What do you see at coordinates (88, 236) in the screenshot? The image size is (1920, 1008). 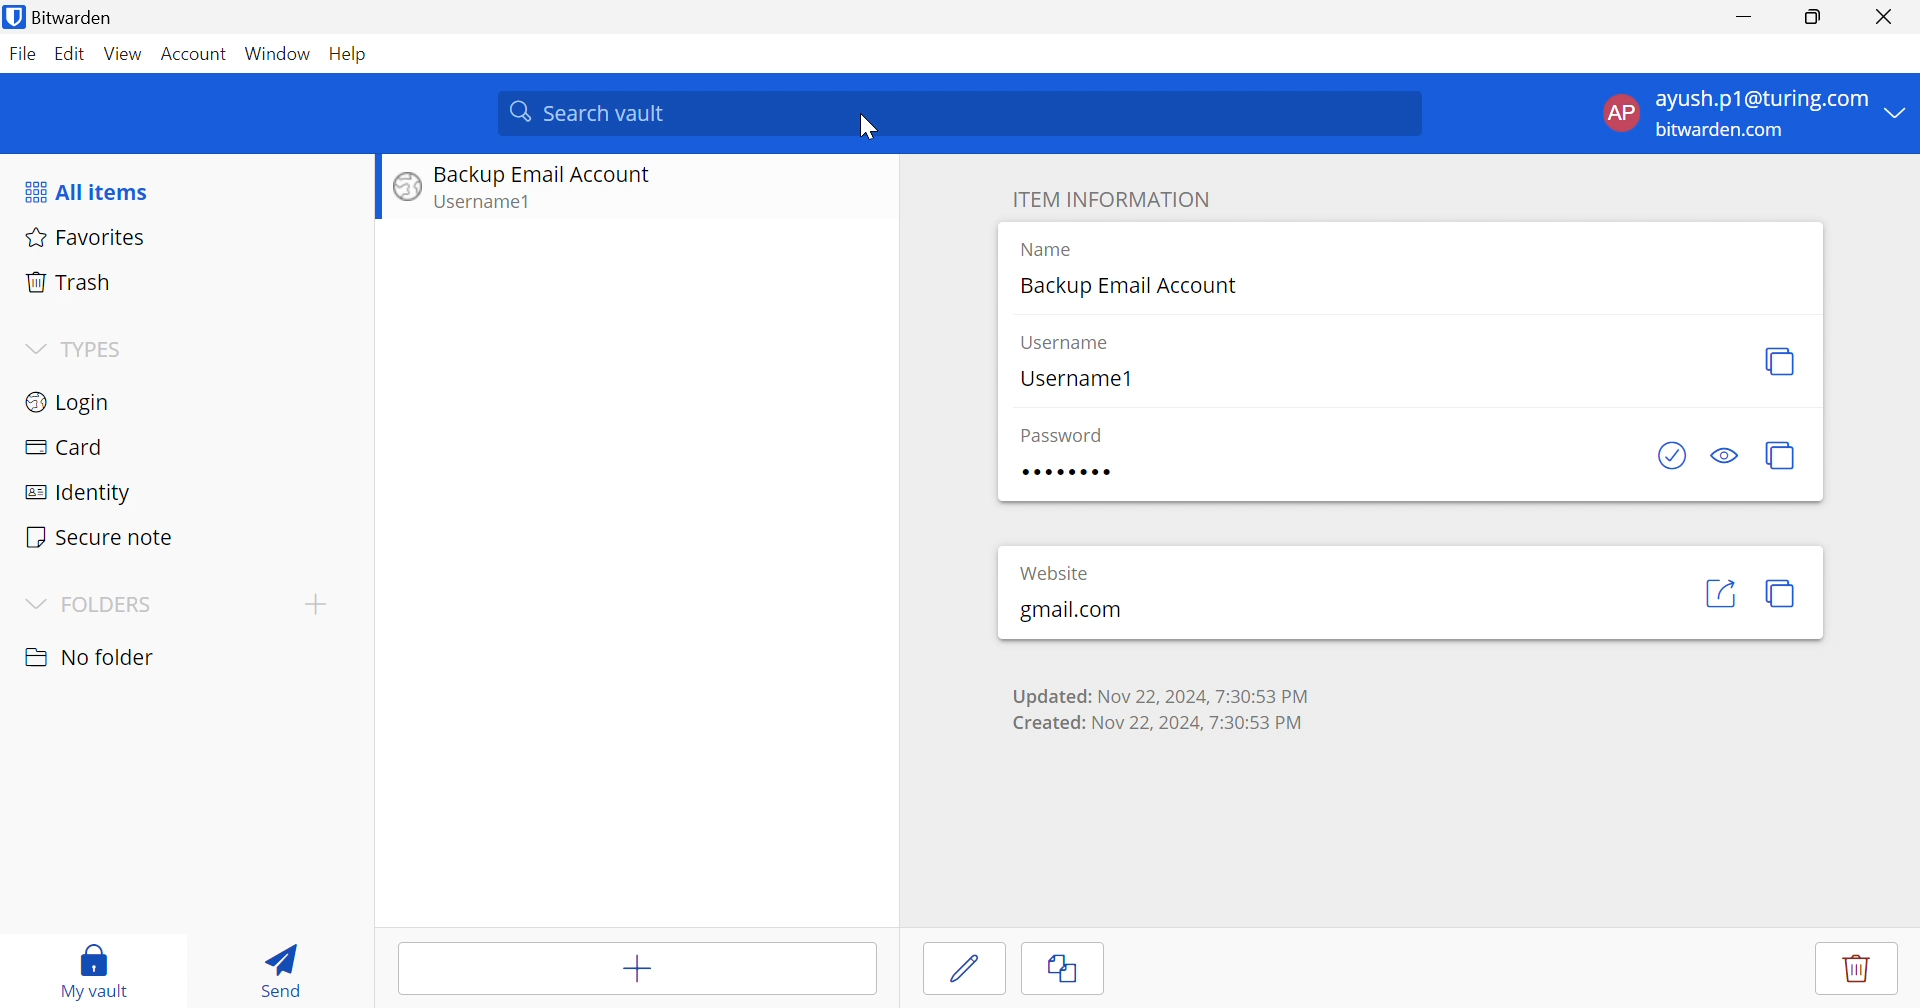 I see `Favorites` at bounding box center [88, 236].